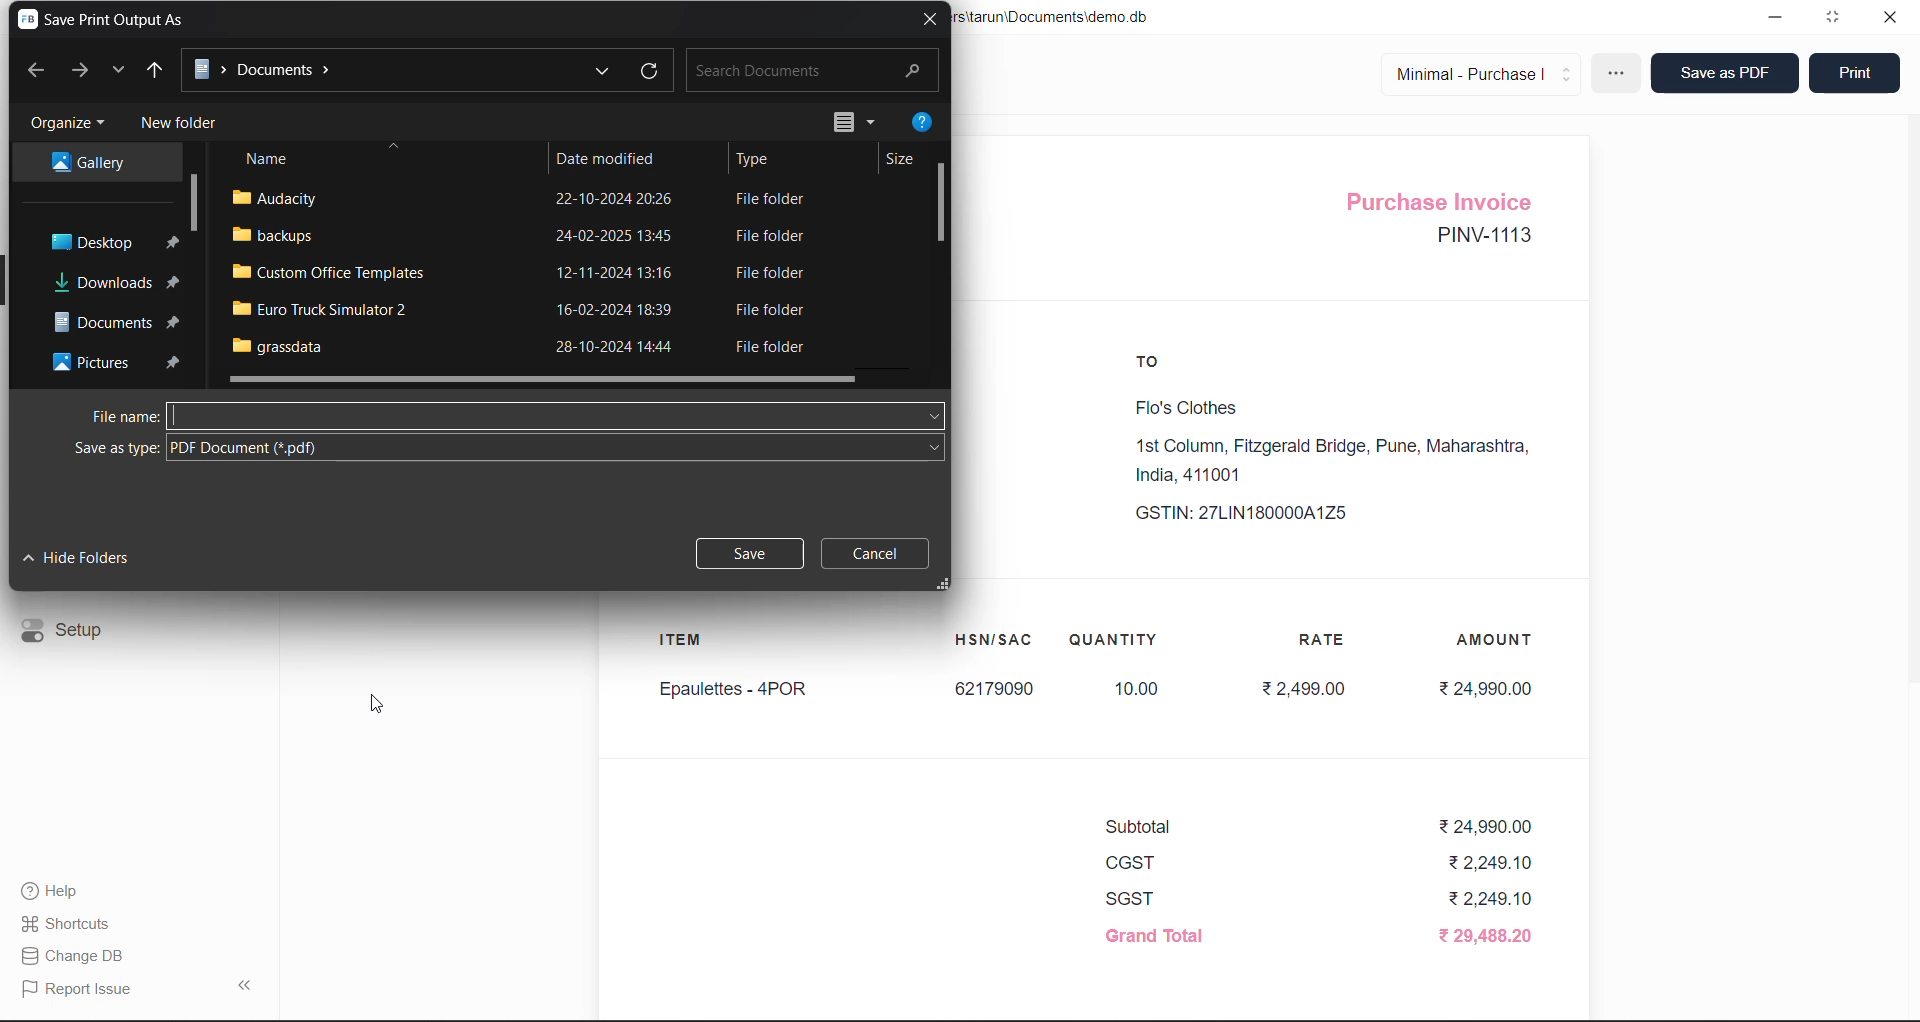  What do you see at coordinates (178, 417) in the screenshot?
I see `text cursor` at bounding box center [178, 417].